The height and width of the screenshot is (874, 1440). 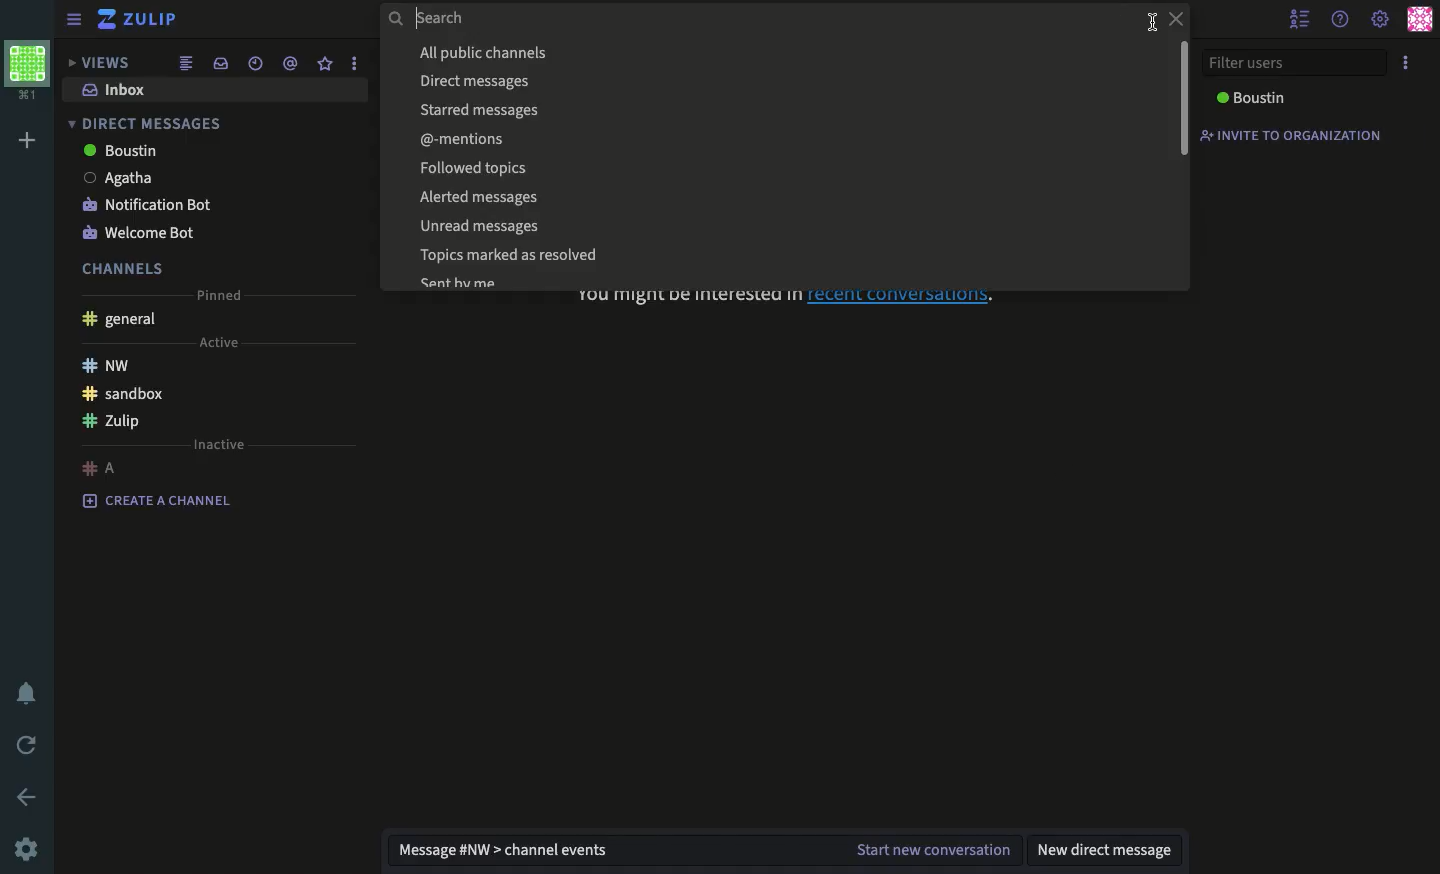 I want to click on boustin, so click(x=119, y=151).